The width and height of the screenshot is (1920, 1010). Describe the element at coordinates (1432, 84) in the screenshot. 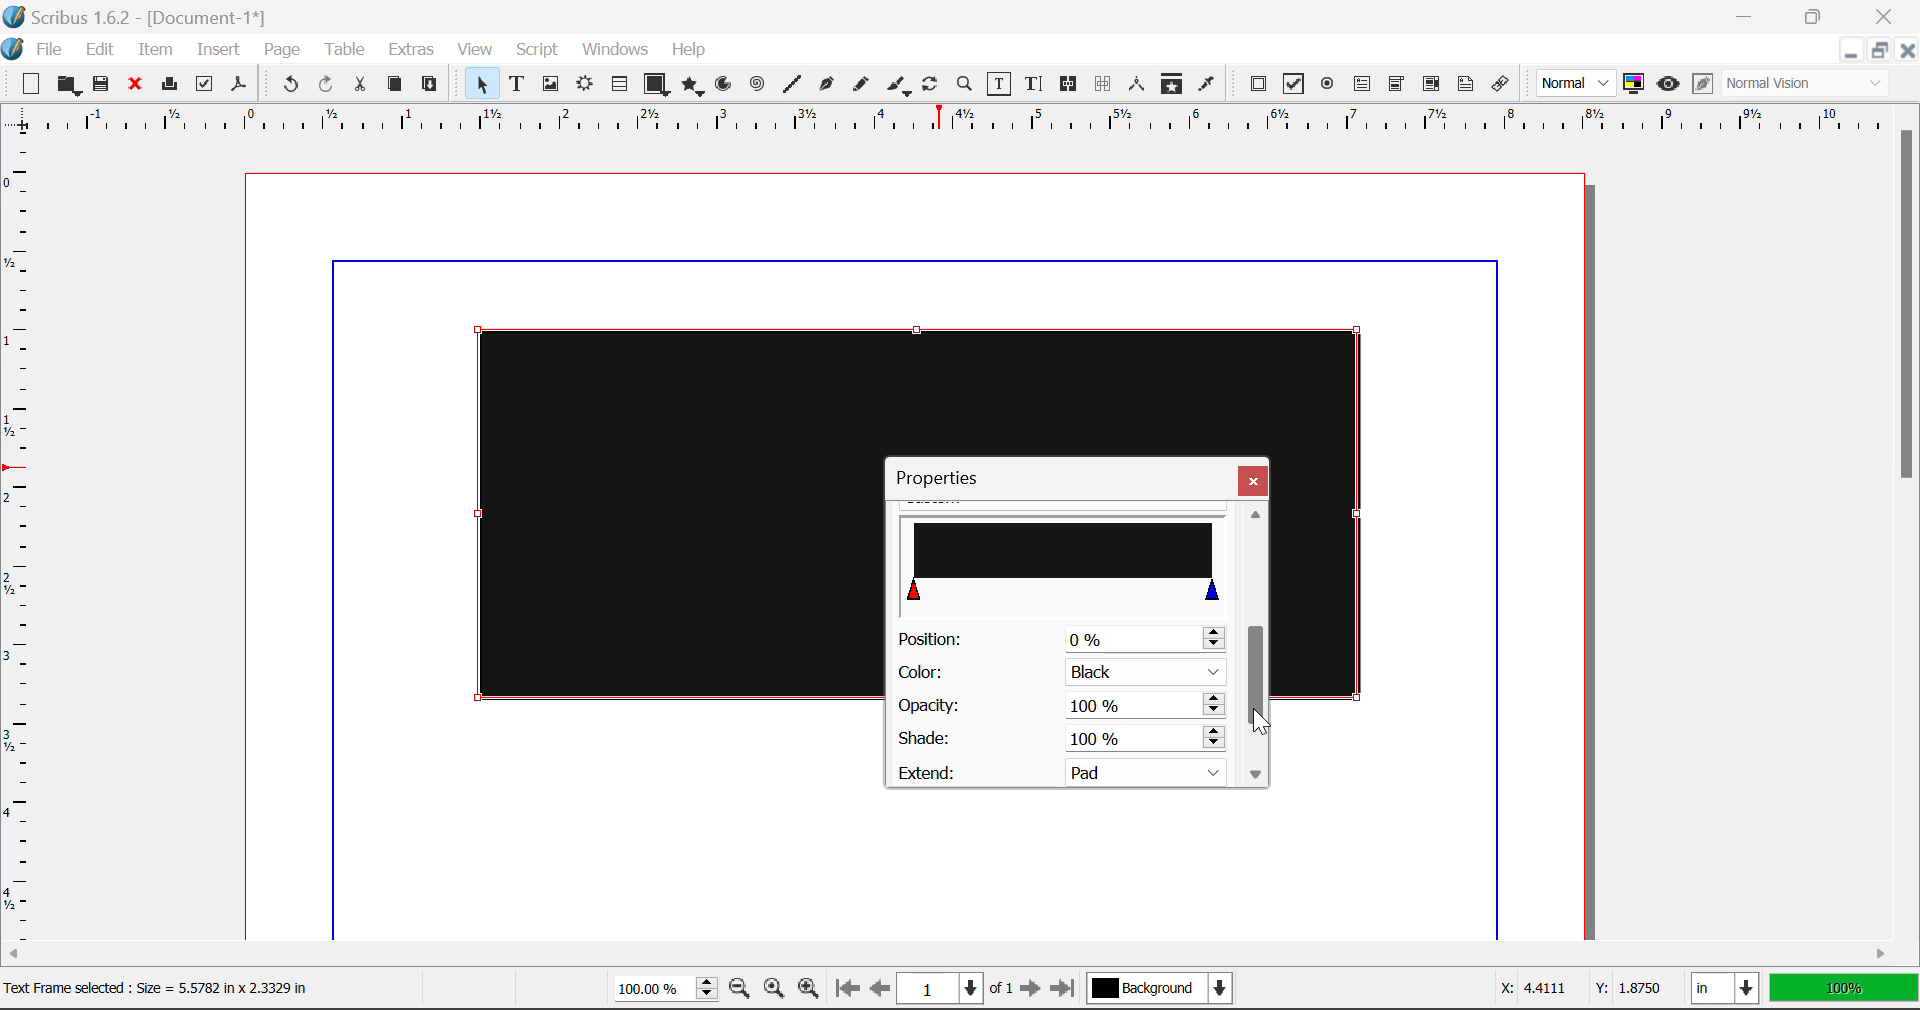

I see `PDF List Box` at that location.